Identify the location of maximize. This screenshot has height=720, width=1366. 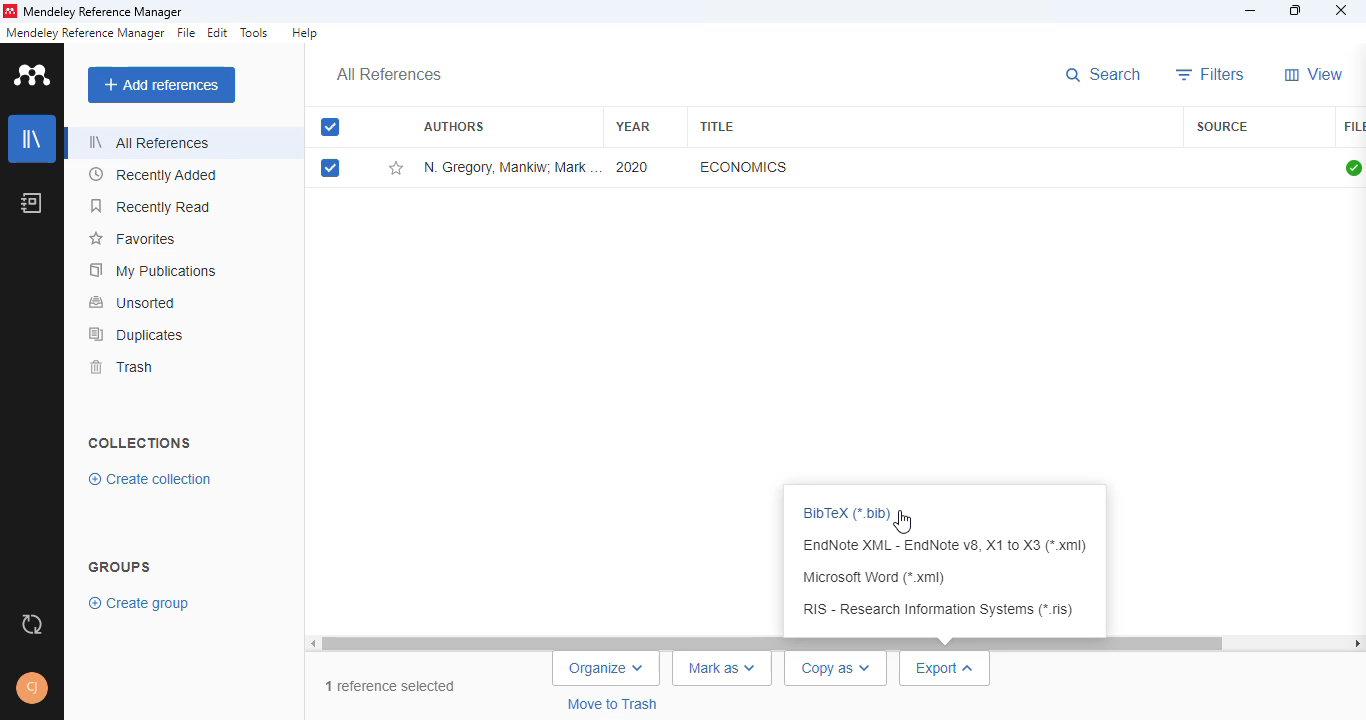
(1296, 10).